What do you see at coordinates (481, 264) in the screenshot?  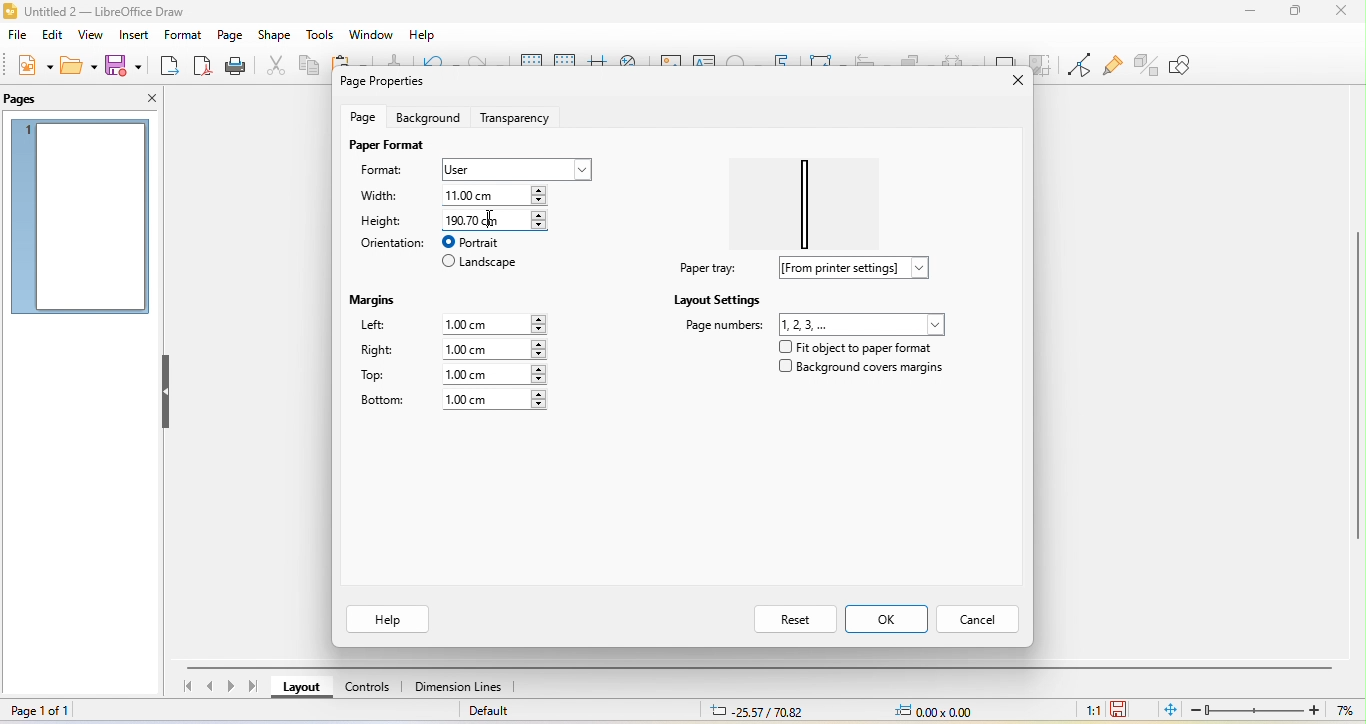 I see `landscape` at bounding box center [481, 264].